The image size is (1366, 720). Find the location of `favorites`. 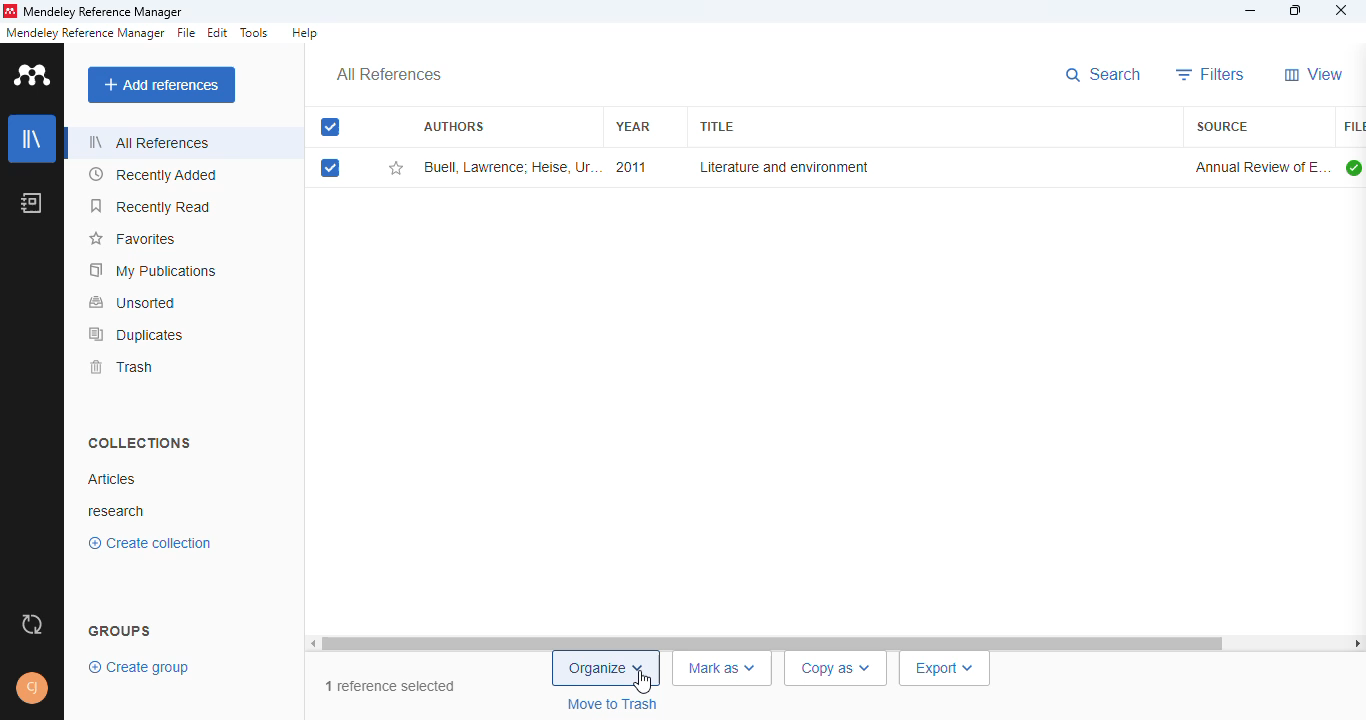

favorites is located at coordinates (135, 239).